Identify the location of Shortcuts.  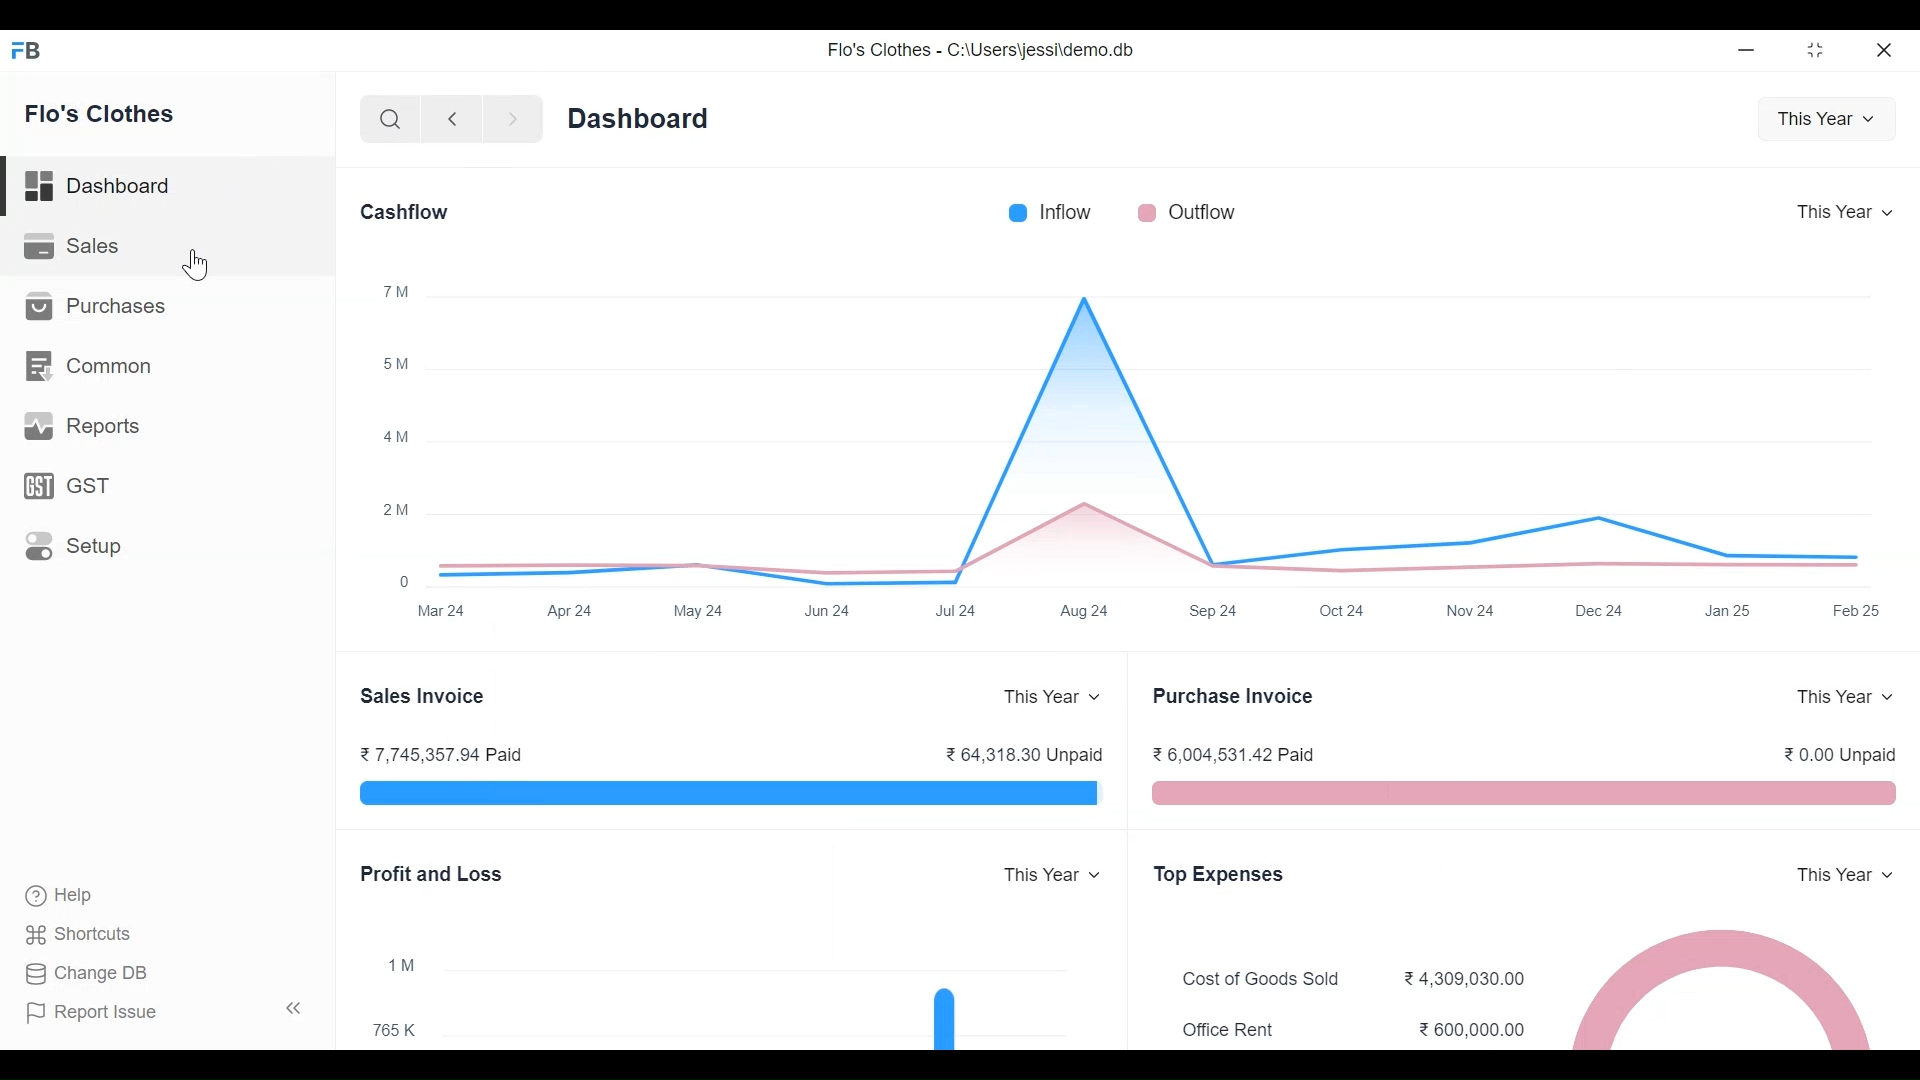
(72, 934).